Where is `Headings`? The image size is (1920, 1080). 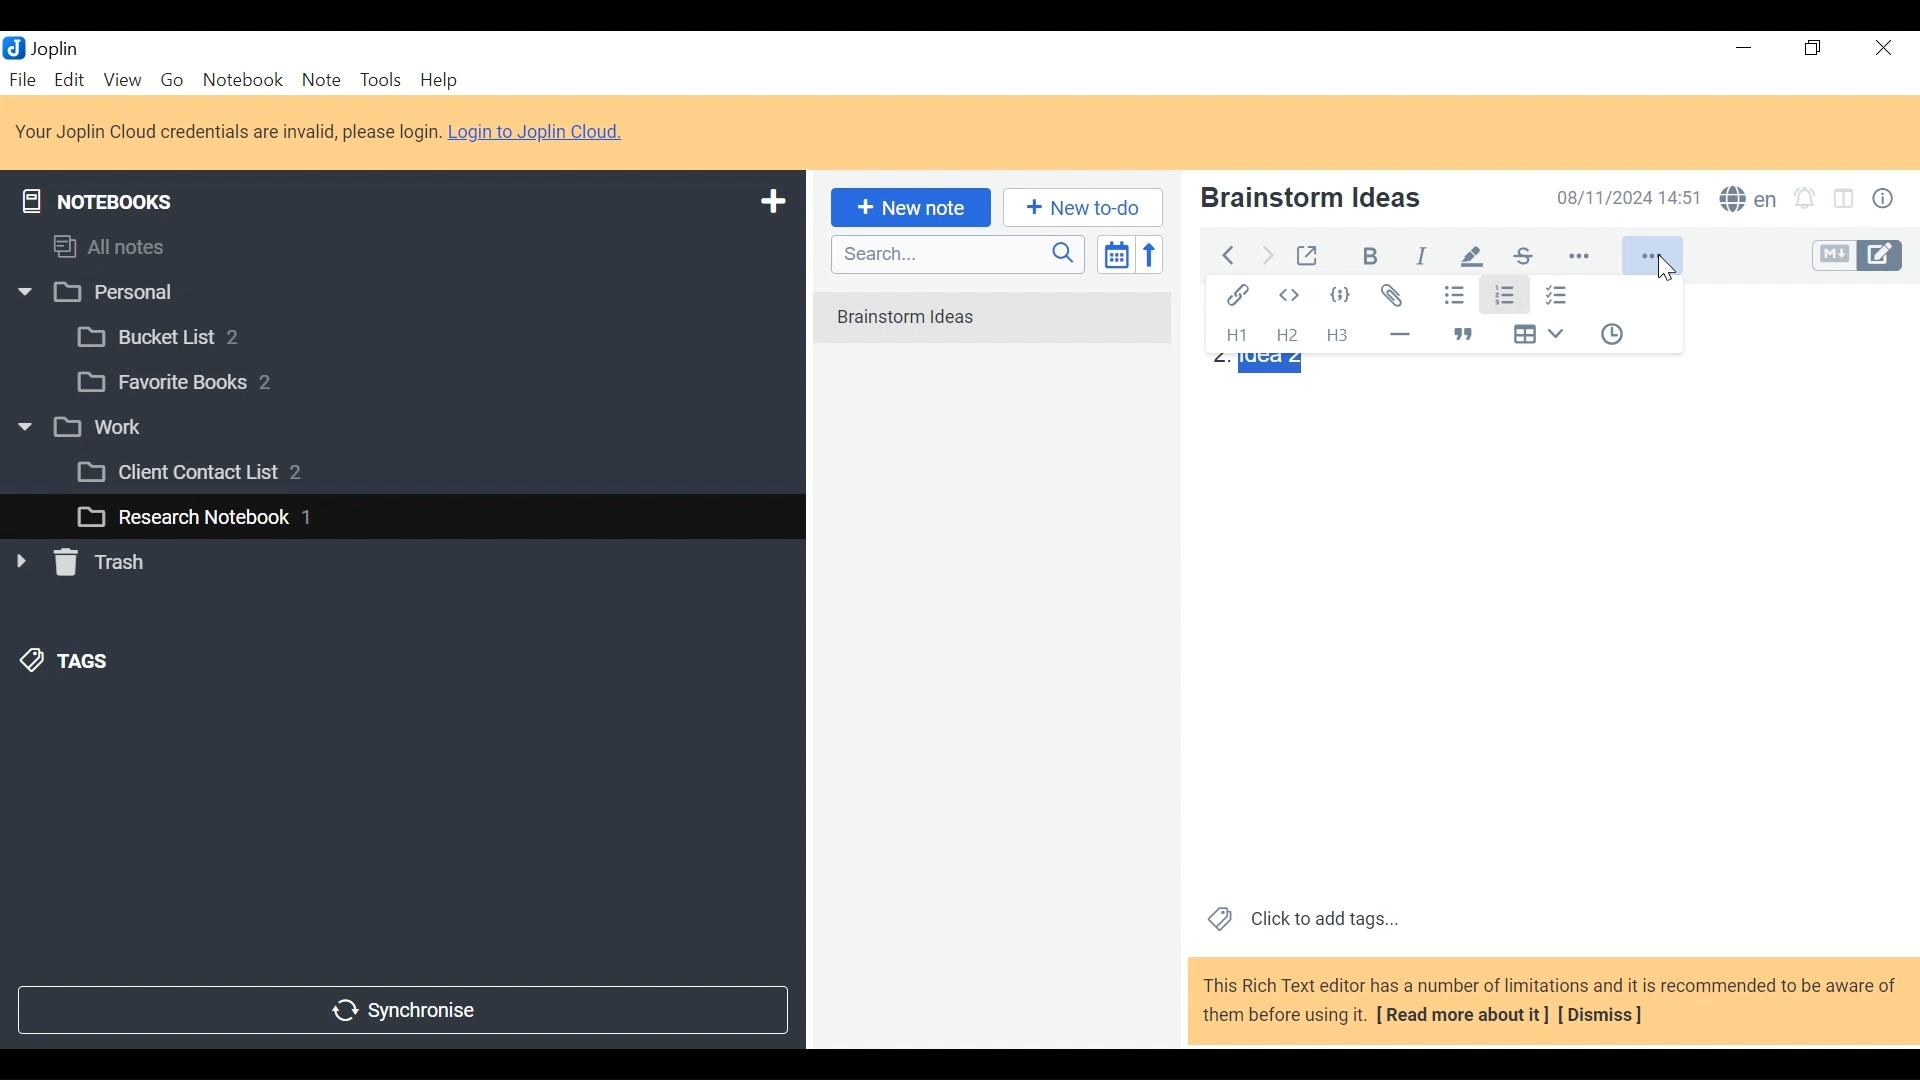
Headings is located at coordinates (1240, 336).